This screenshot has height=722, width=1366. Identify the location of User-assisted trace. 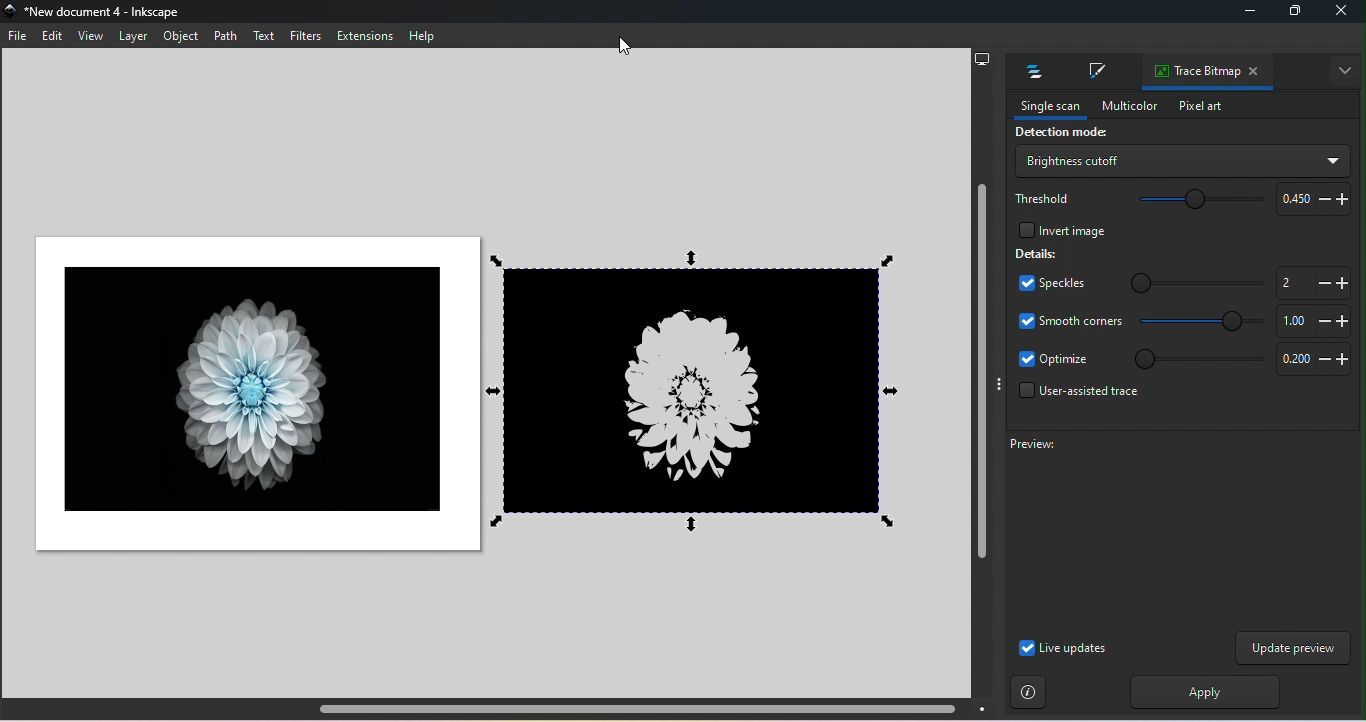
(1074, 396).